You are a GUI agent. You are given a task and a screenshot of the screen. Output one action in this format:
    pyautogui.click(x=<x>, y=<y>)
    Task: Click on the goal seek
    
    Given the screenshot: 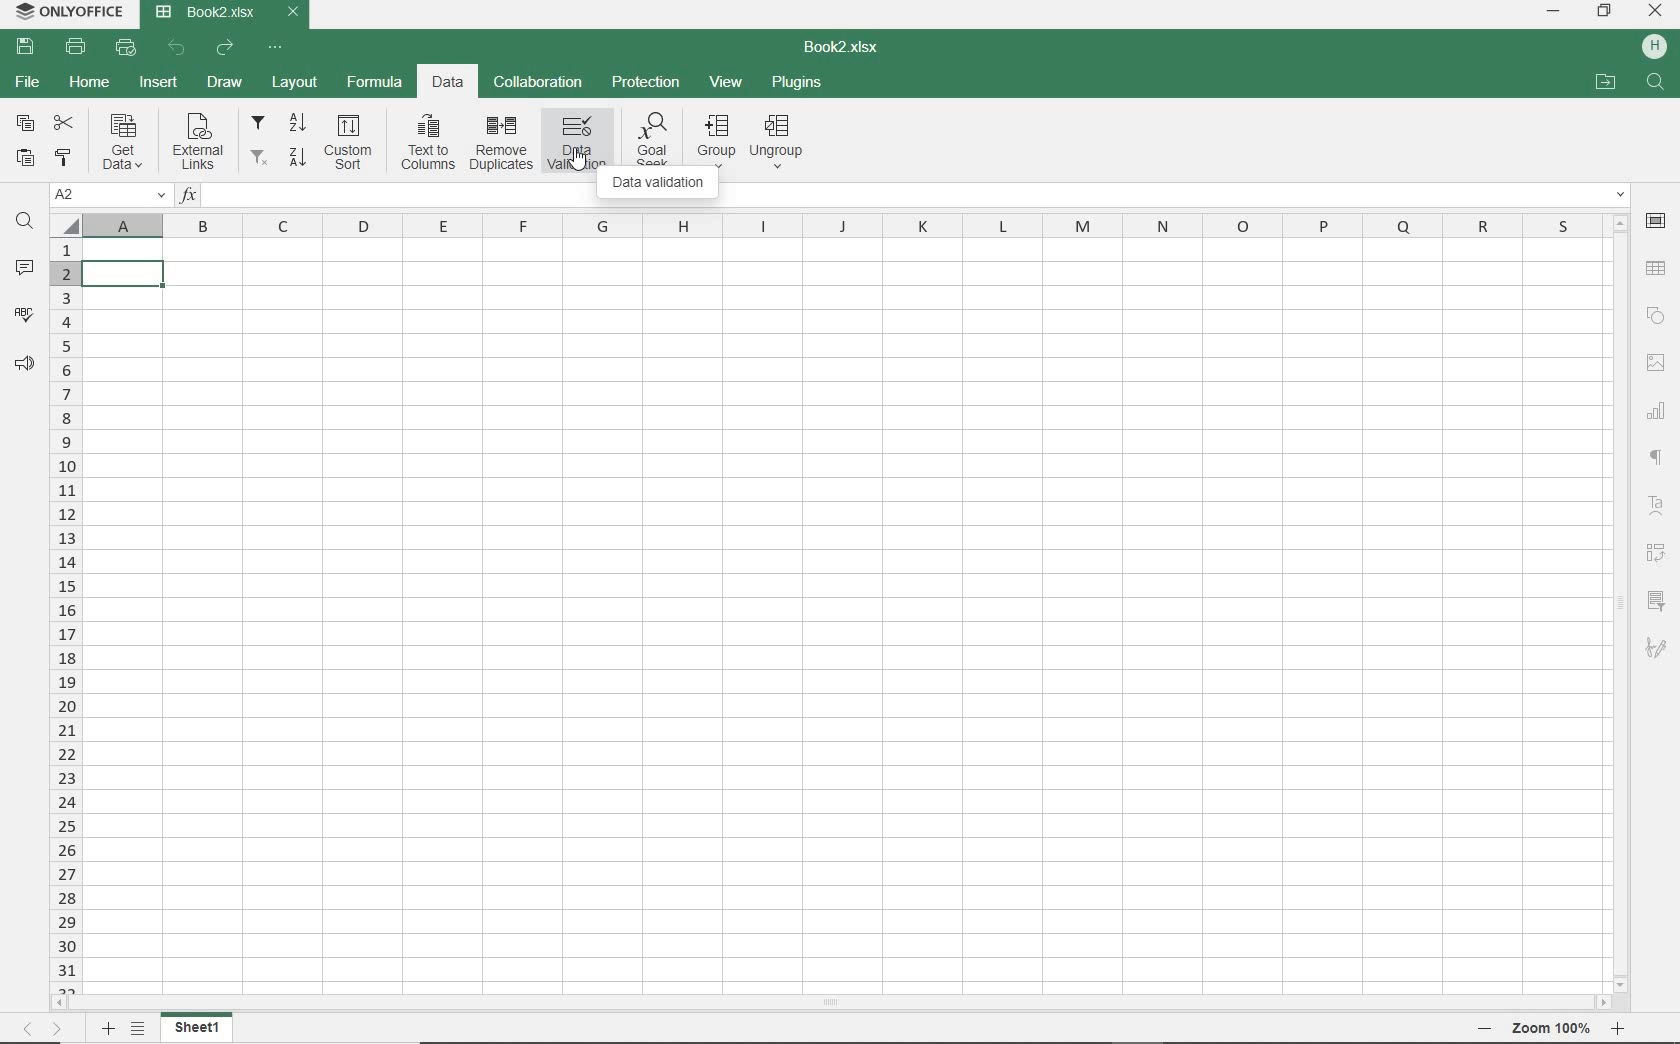 What is the action you would take?
    pyautogui.click(x=654, y=139)
    